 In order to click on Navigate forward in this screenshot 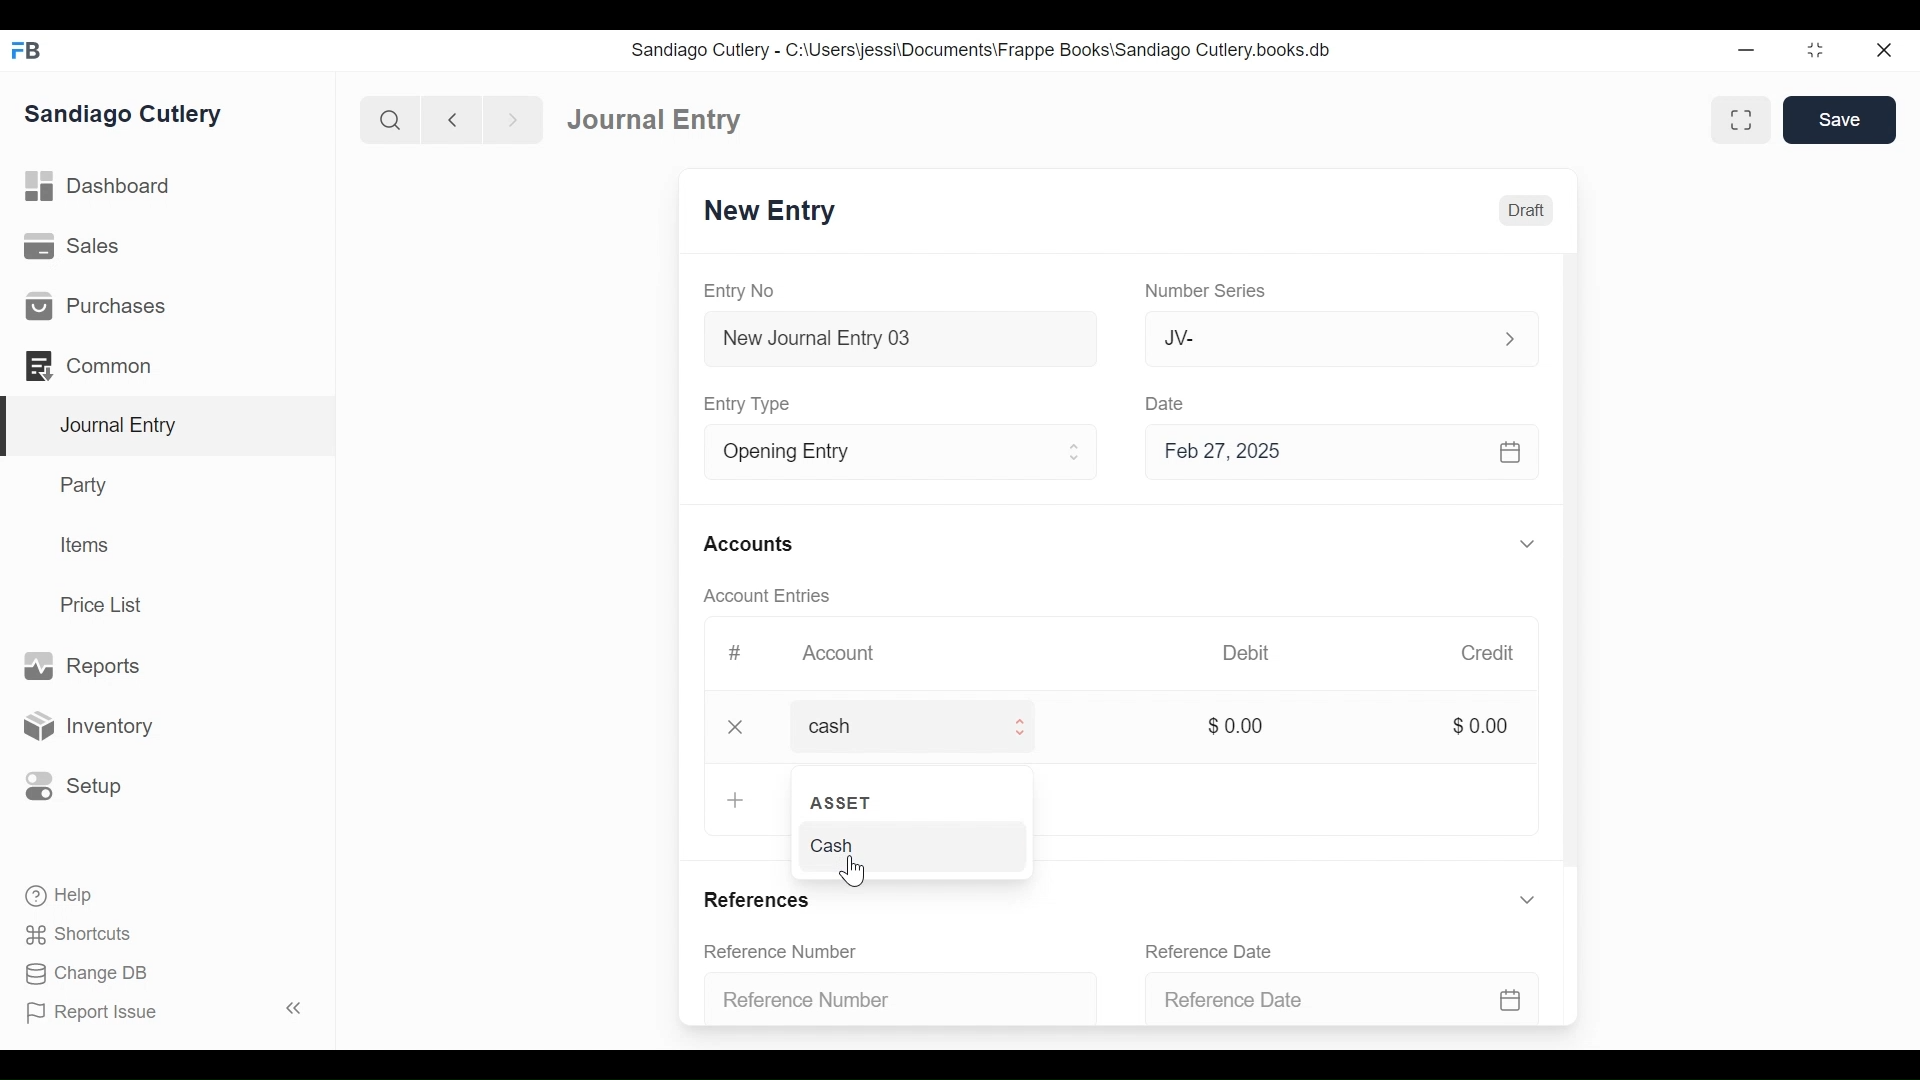, I will do `click(512, 120)`.